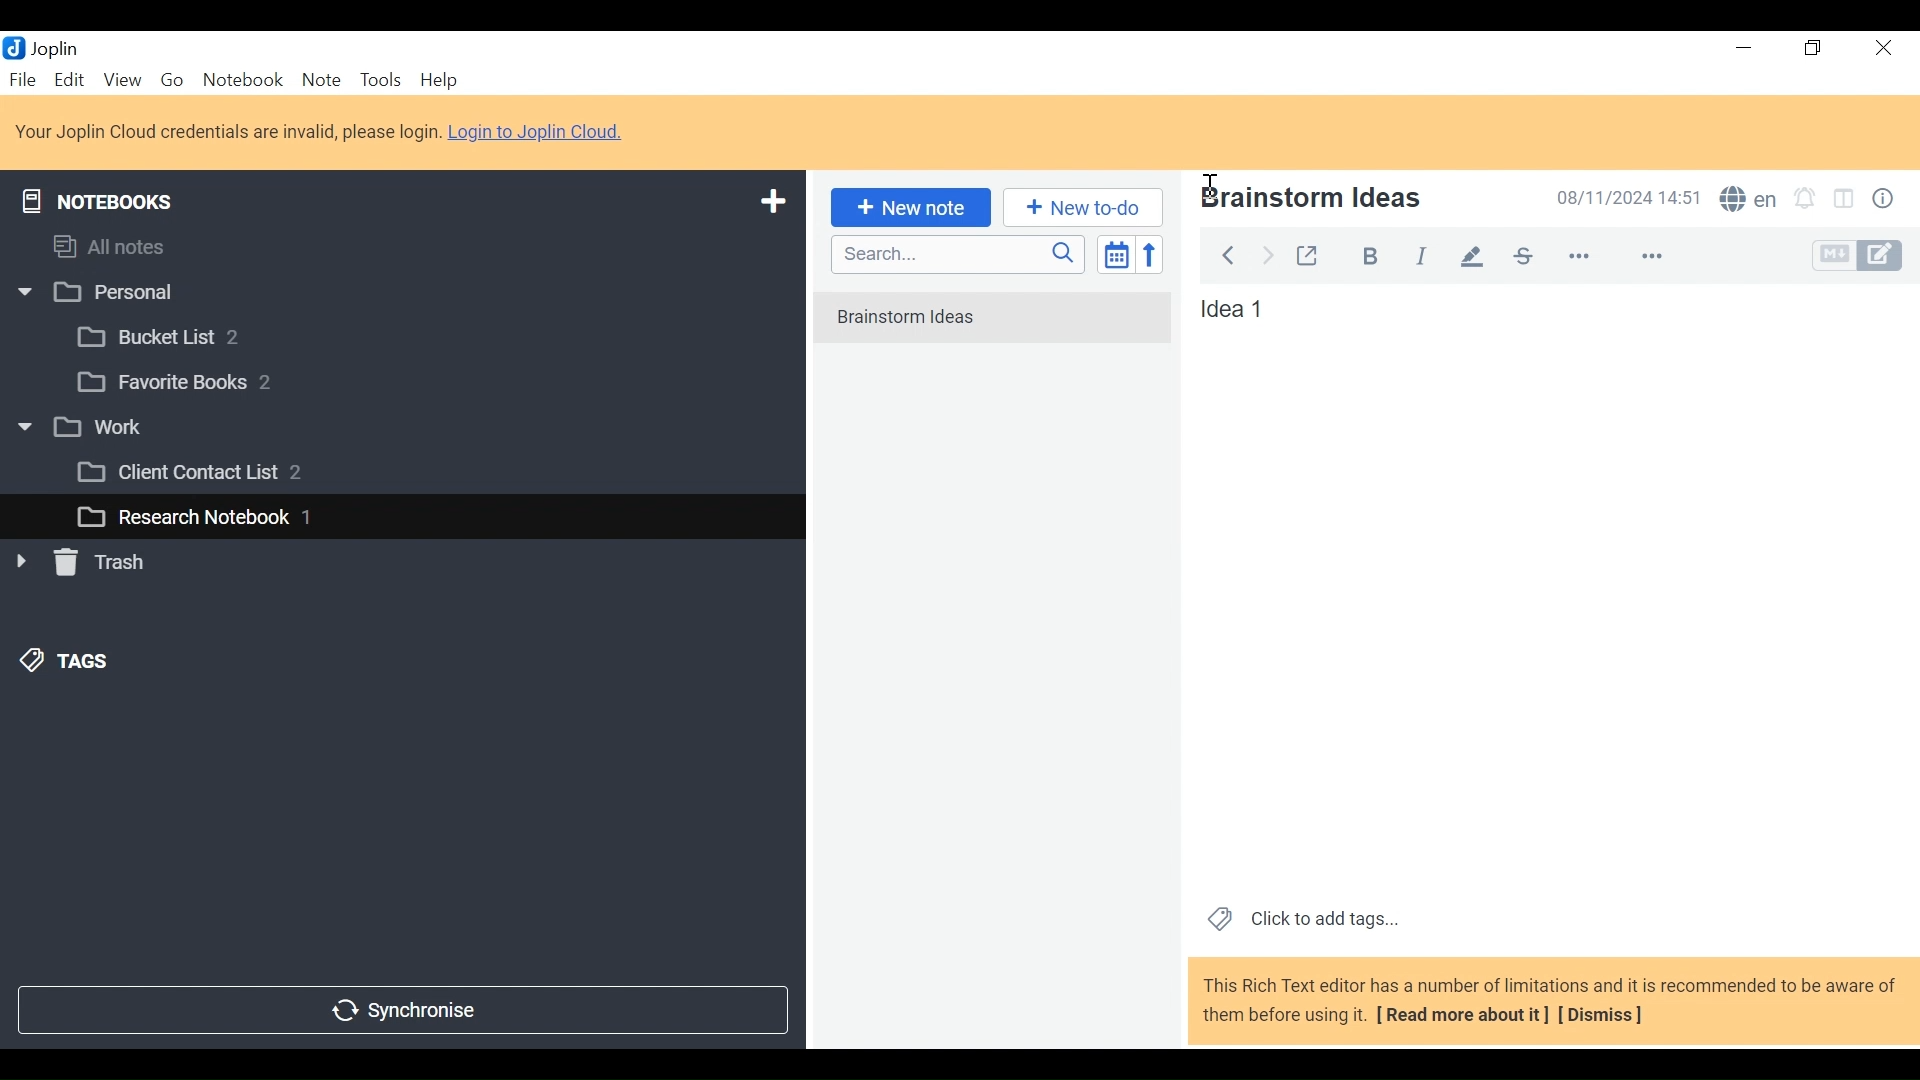  What do you see at coordinates (122, 79) in the screenshot?
I see `View` at bounding box center [122, 79].